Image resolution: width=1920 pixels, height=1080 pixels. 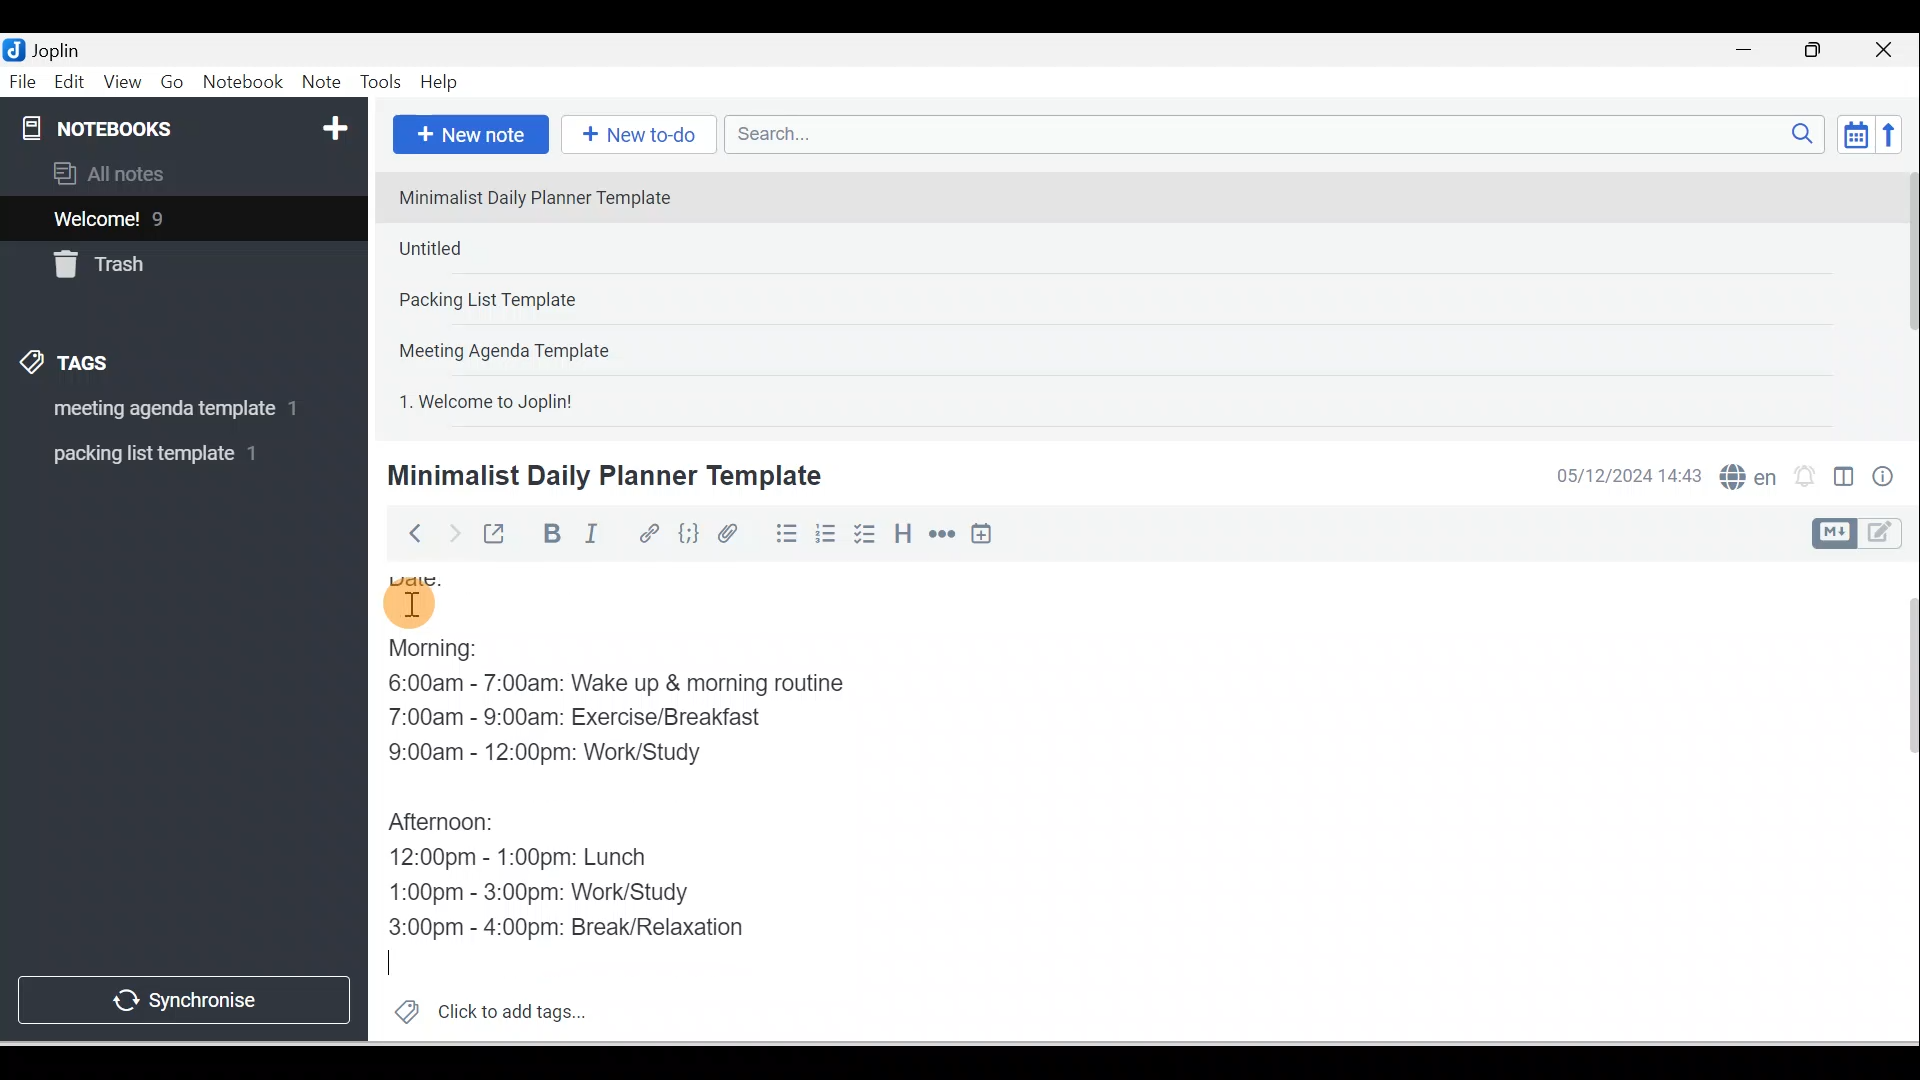 What do you see at coordinates (71, 366) in the screenshot?
I see `Tags` at bounding box center [71, 366].